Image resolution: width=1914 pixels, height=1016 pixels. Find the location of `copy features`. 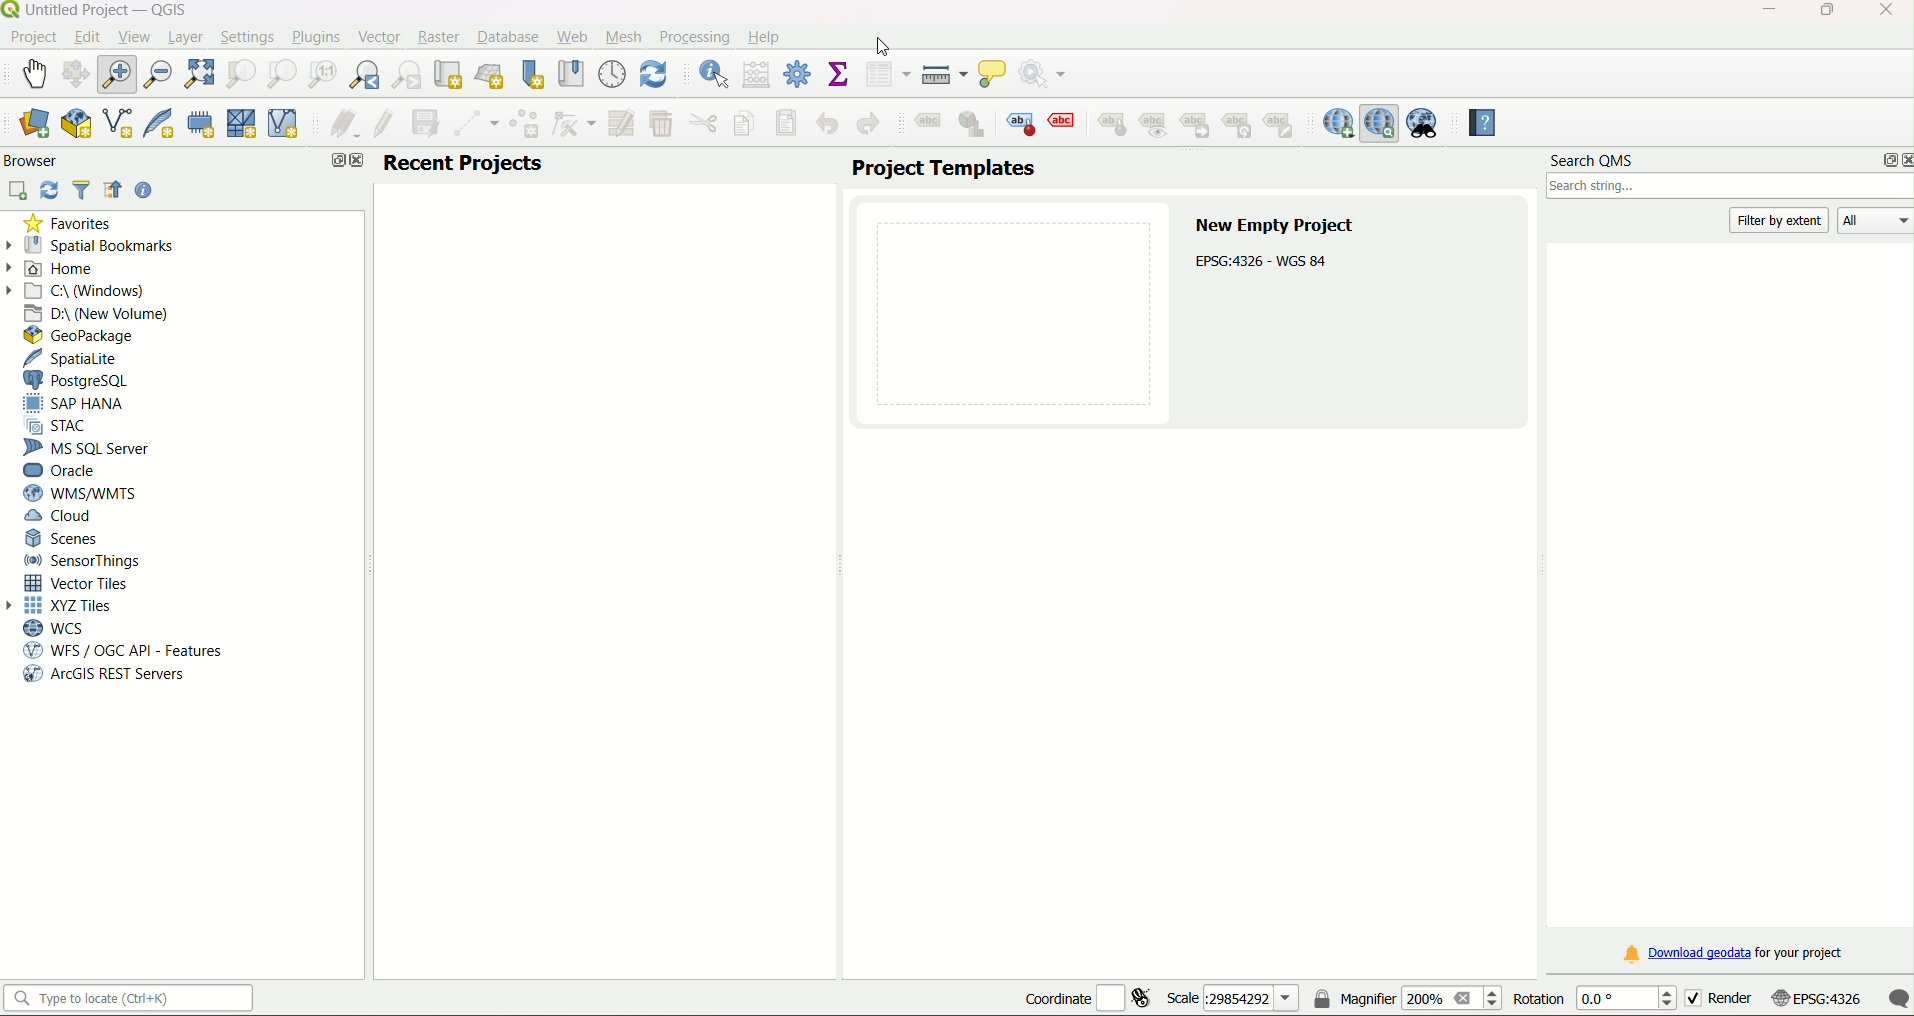

copy features is located at coordinates (743, 124).